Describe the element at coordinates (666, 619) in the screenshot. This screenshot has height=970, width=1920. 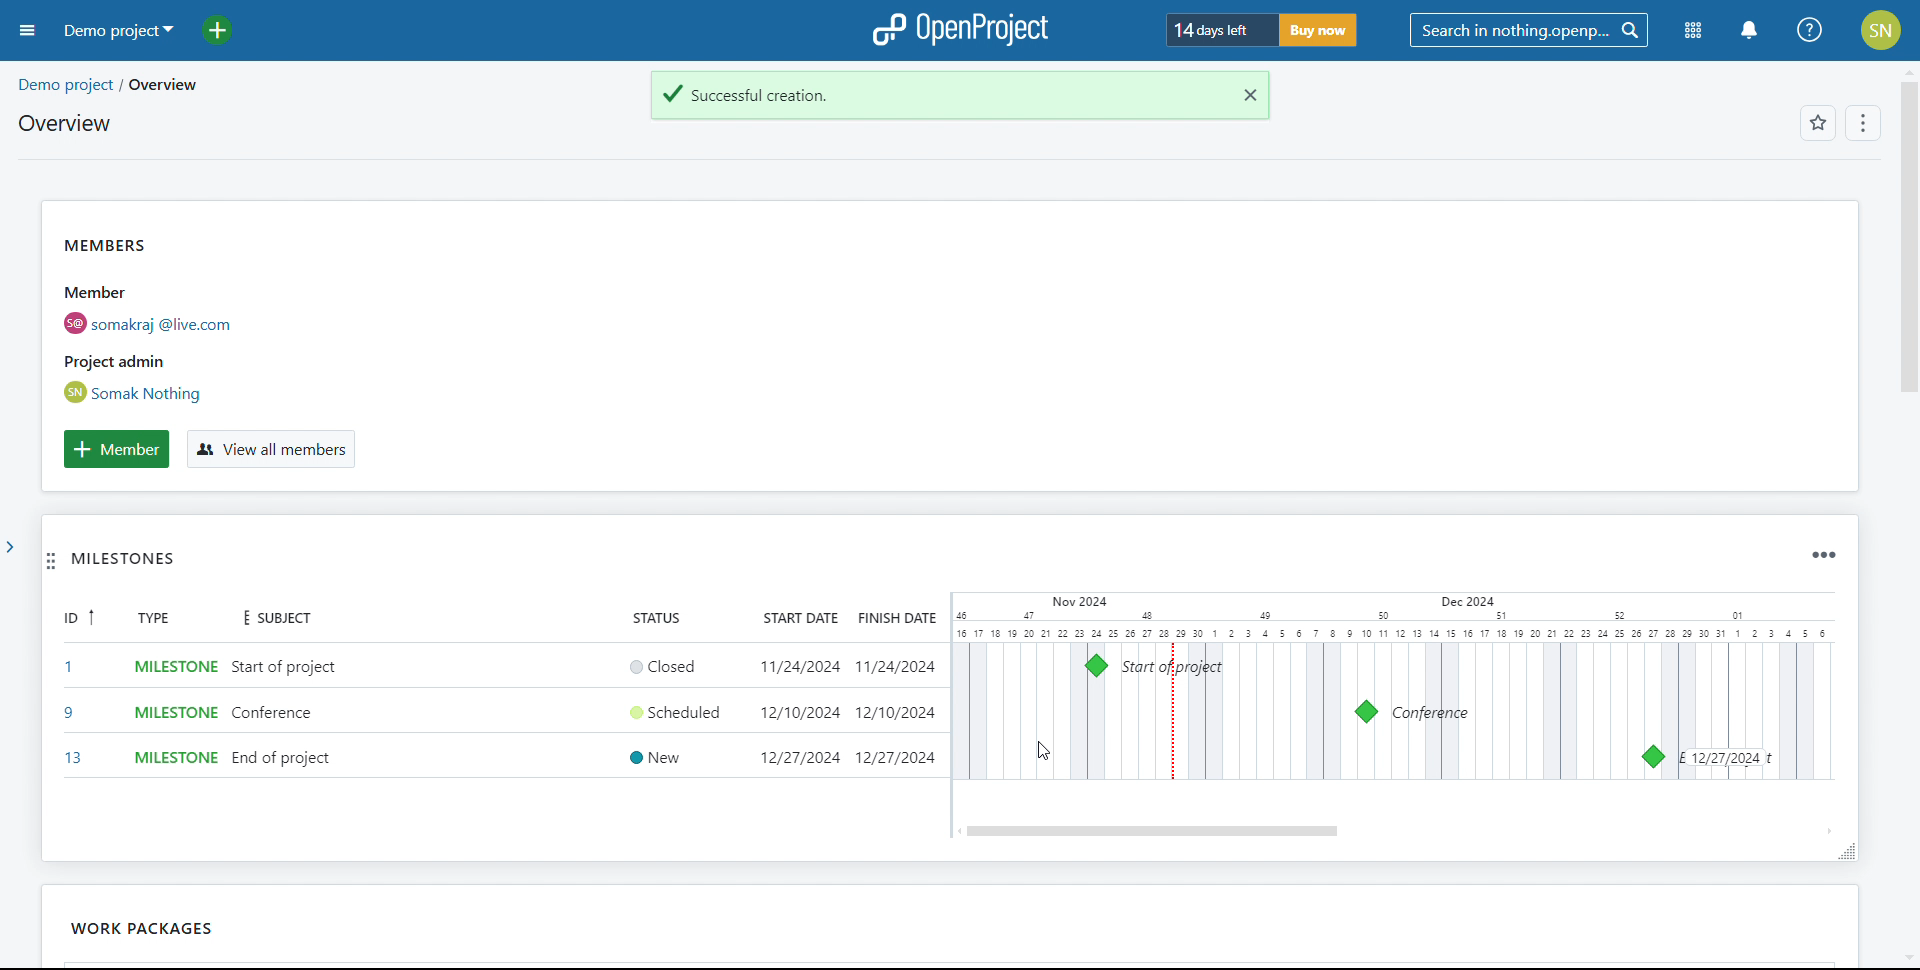
I see `status` at that location.